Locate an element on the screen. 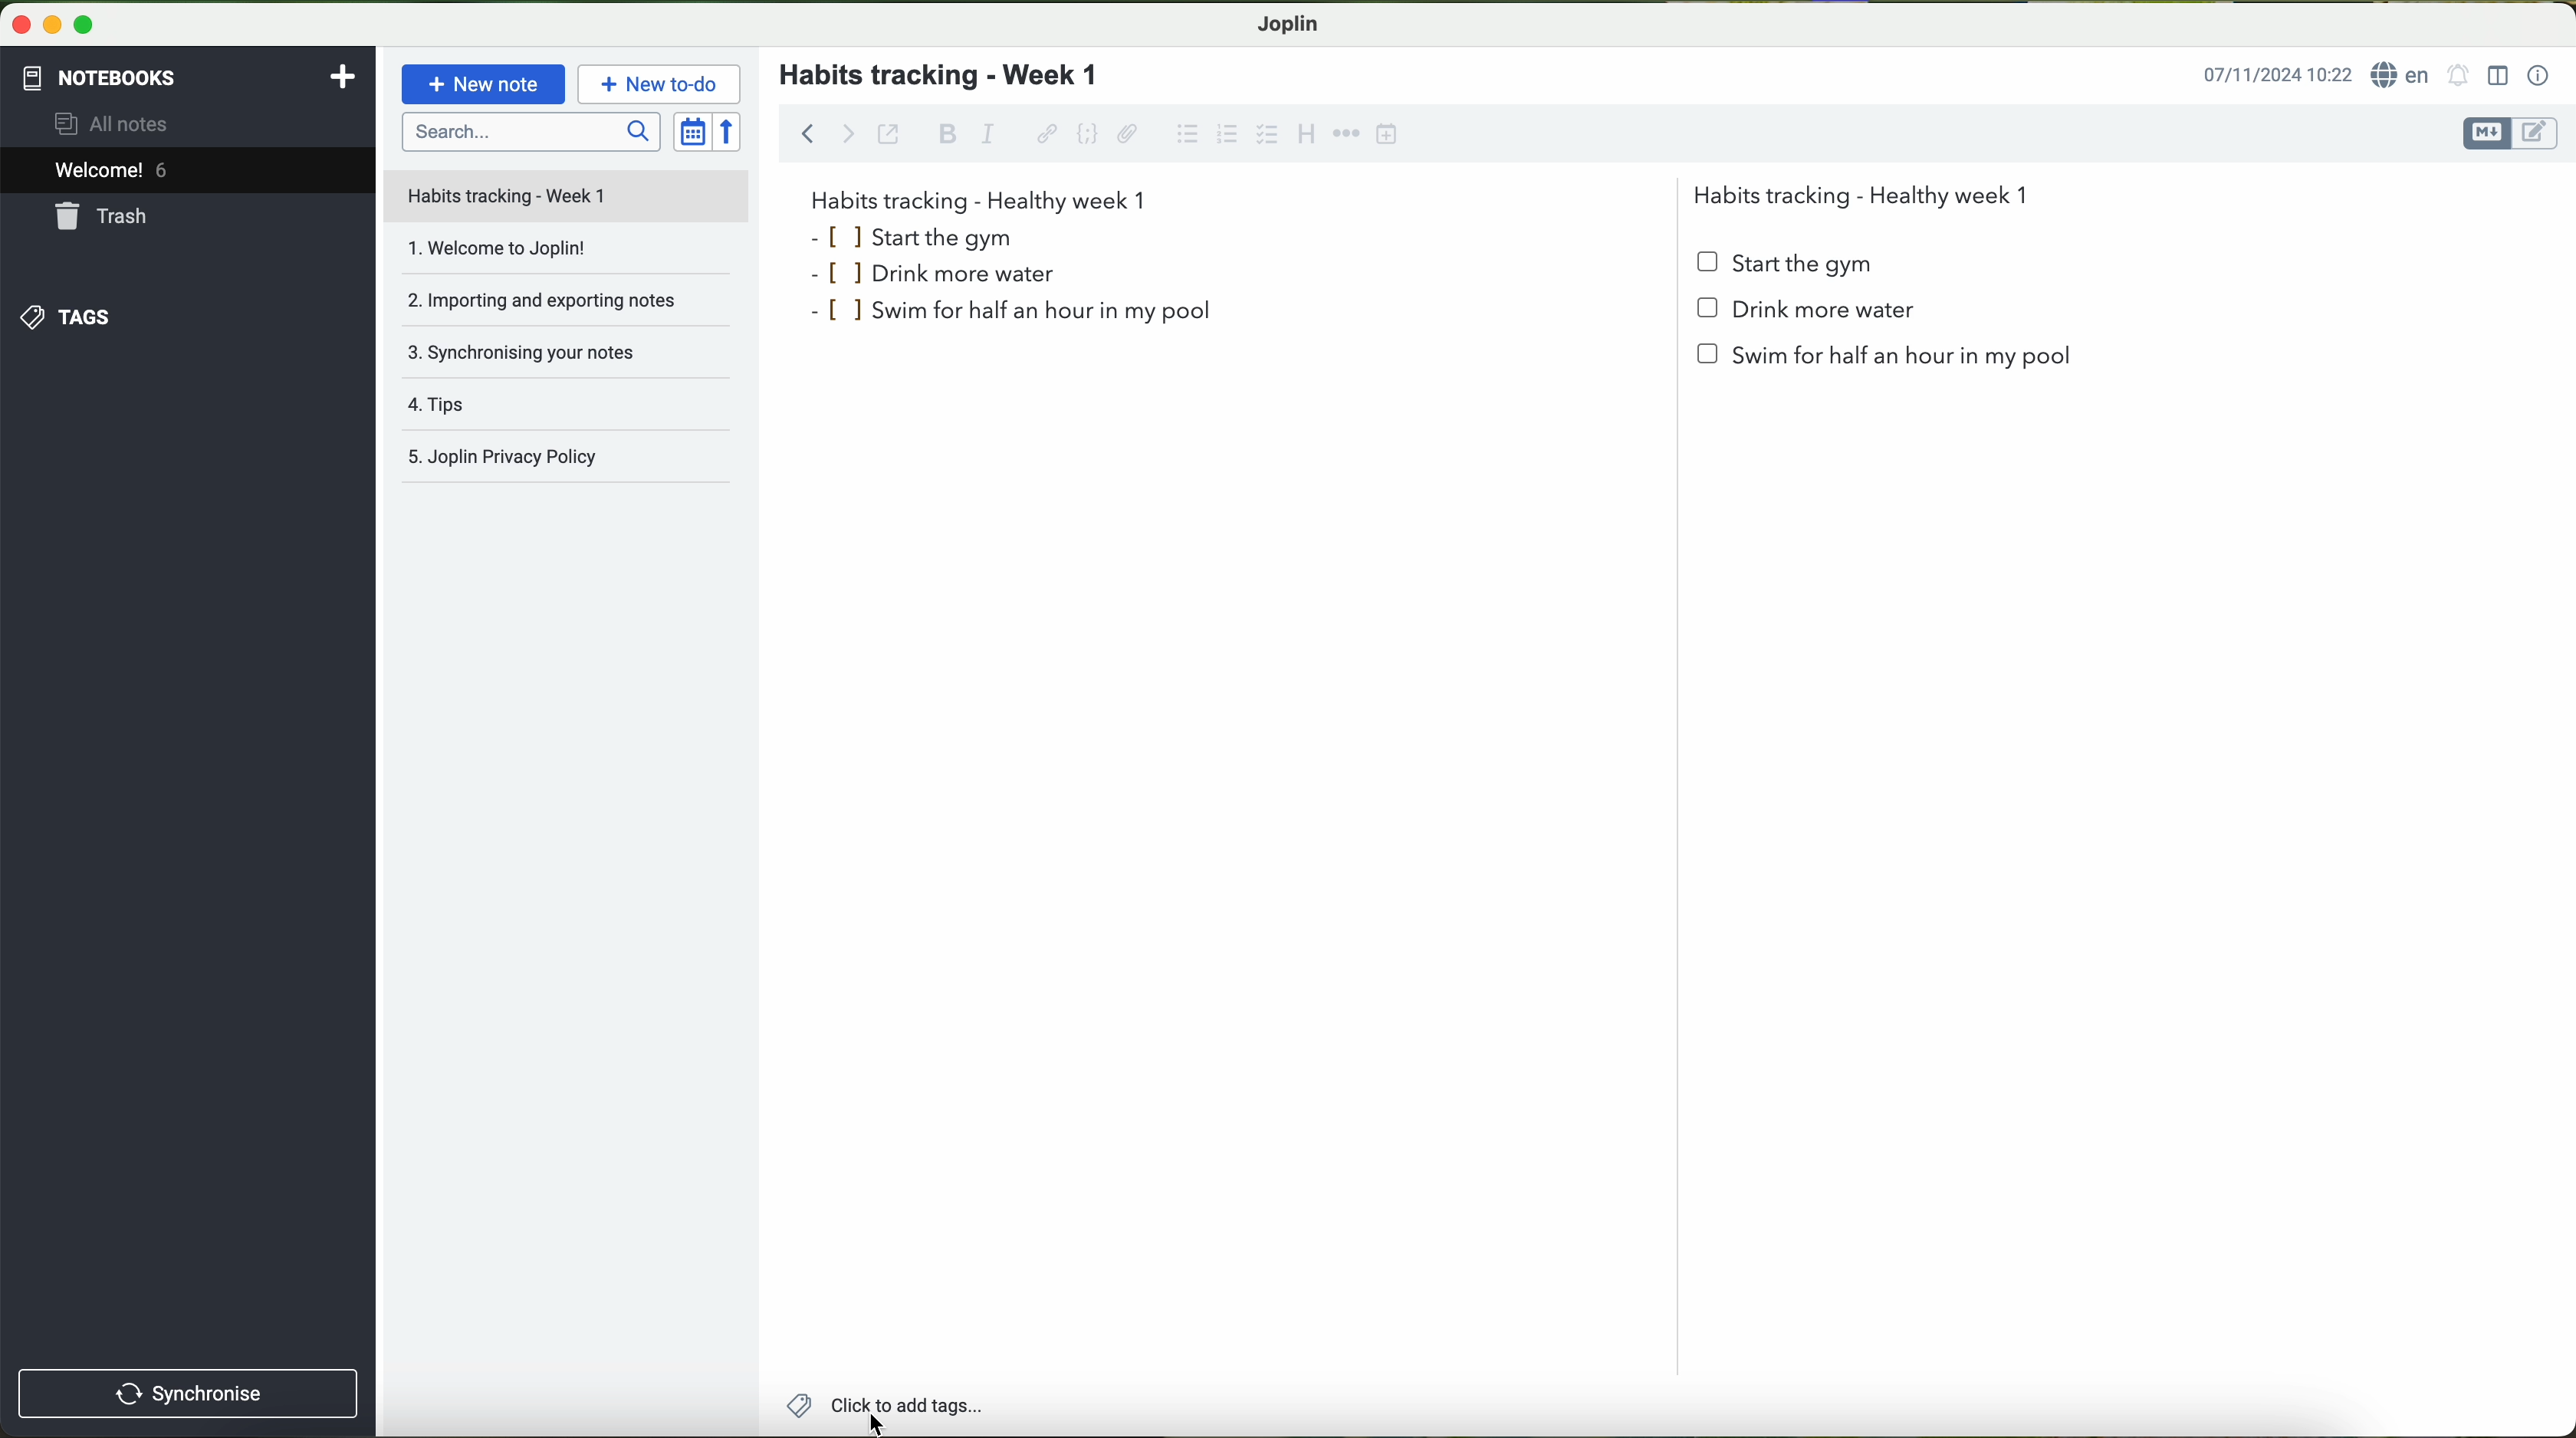 The image size is (2576, 1438). back is located at coordinates (801, 131).